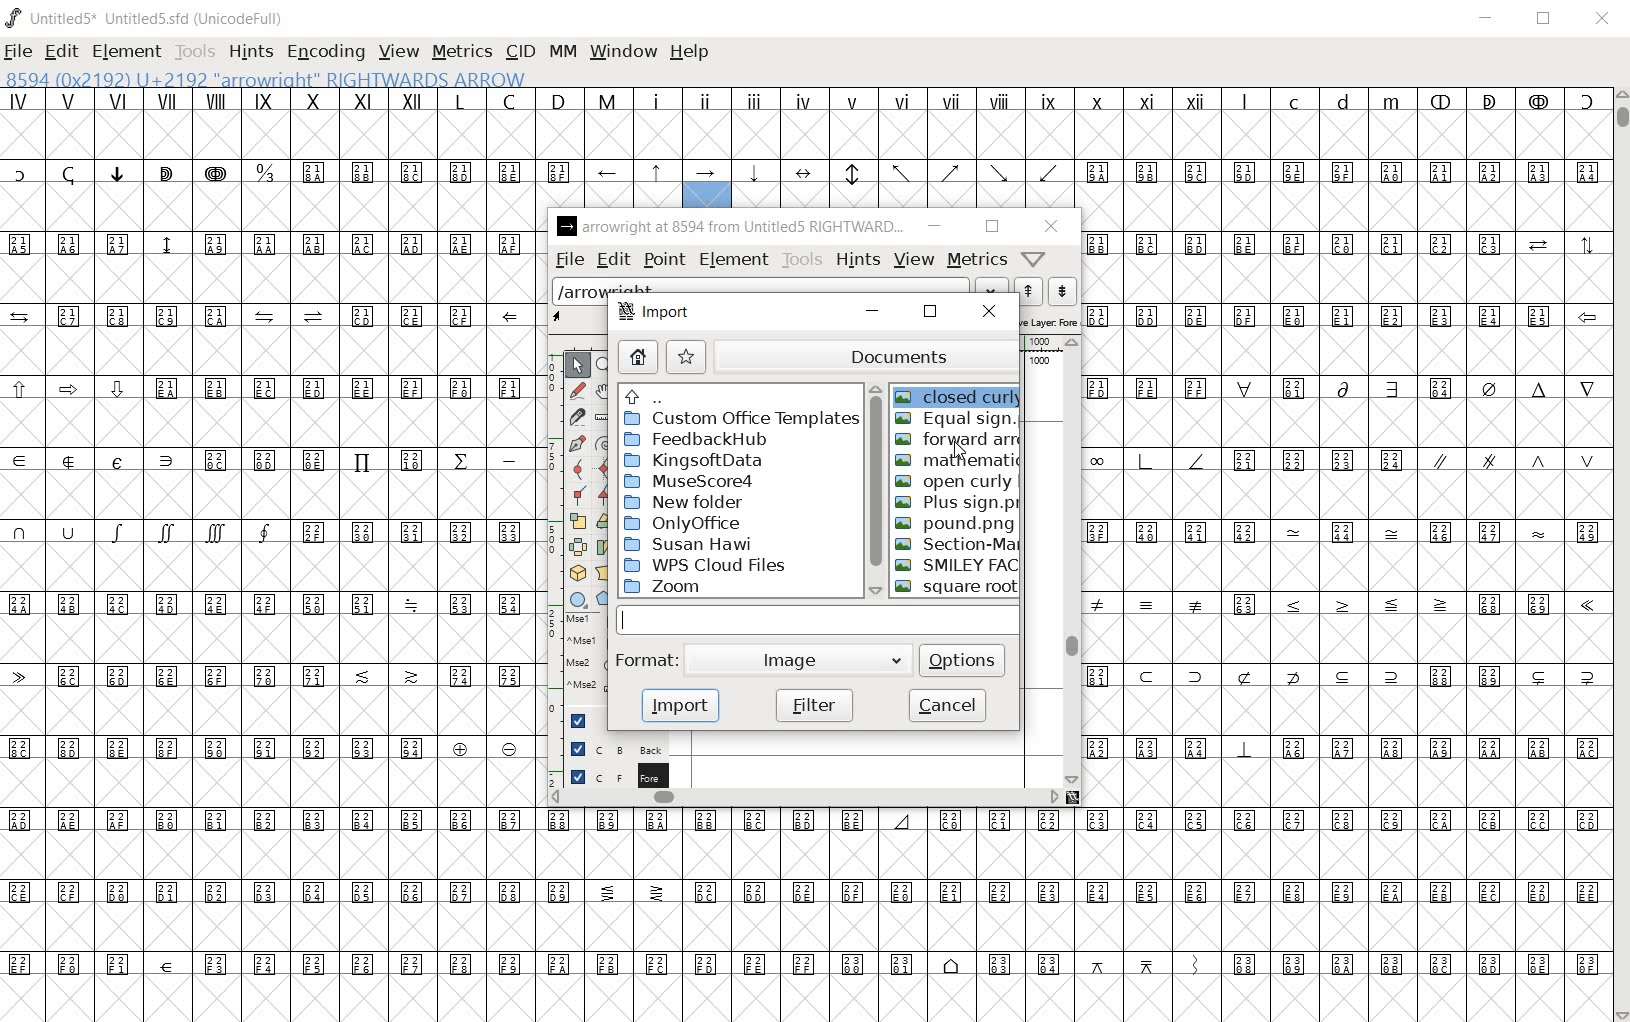 Image resolution: width=1630 pixels, height=1022 pixels. I want to click on close, so click(1052, 228).